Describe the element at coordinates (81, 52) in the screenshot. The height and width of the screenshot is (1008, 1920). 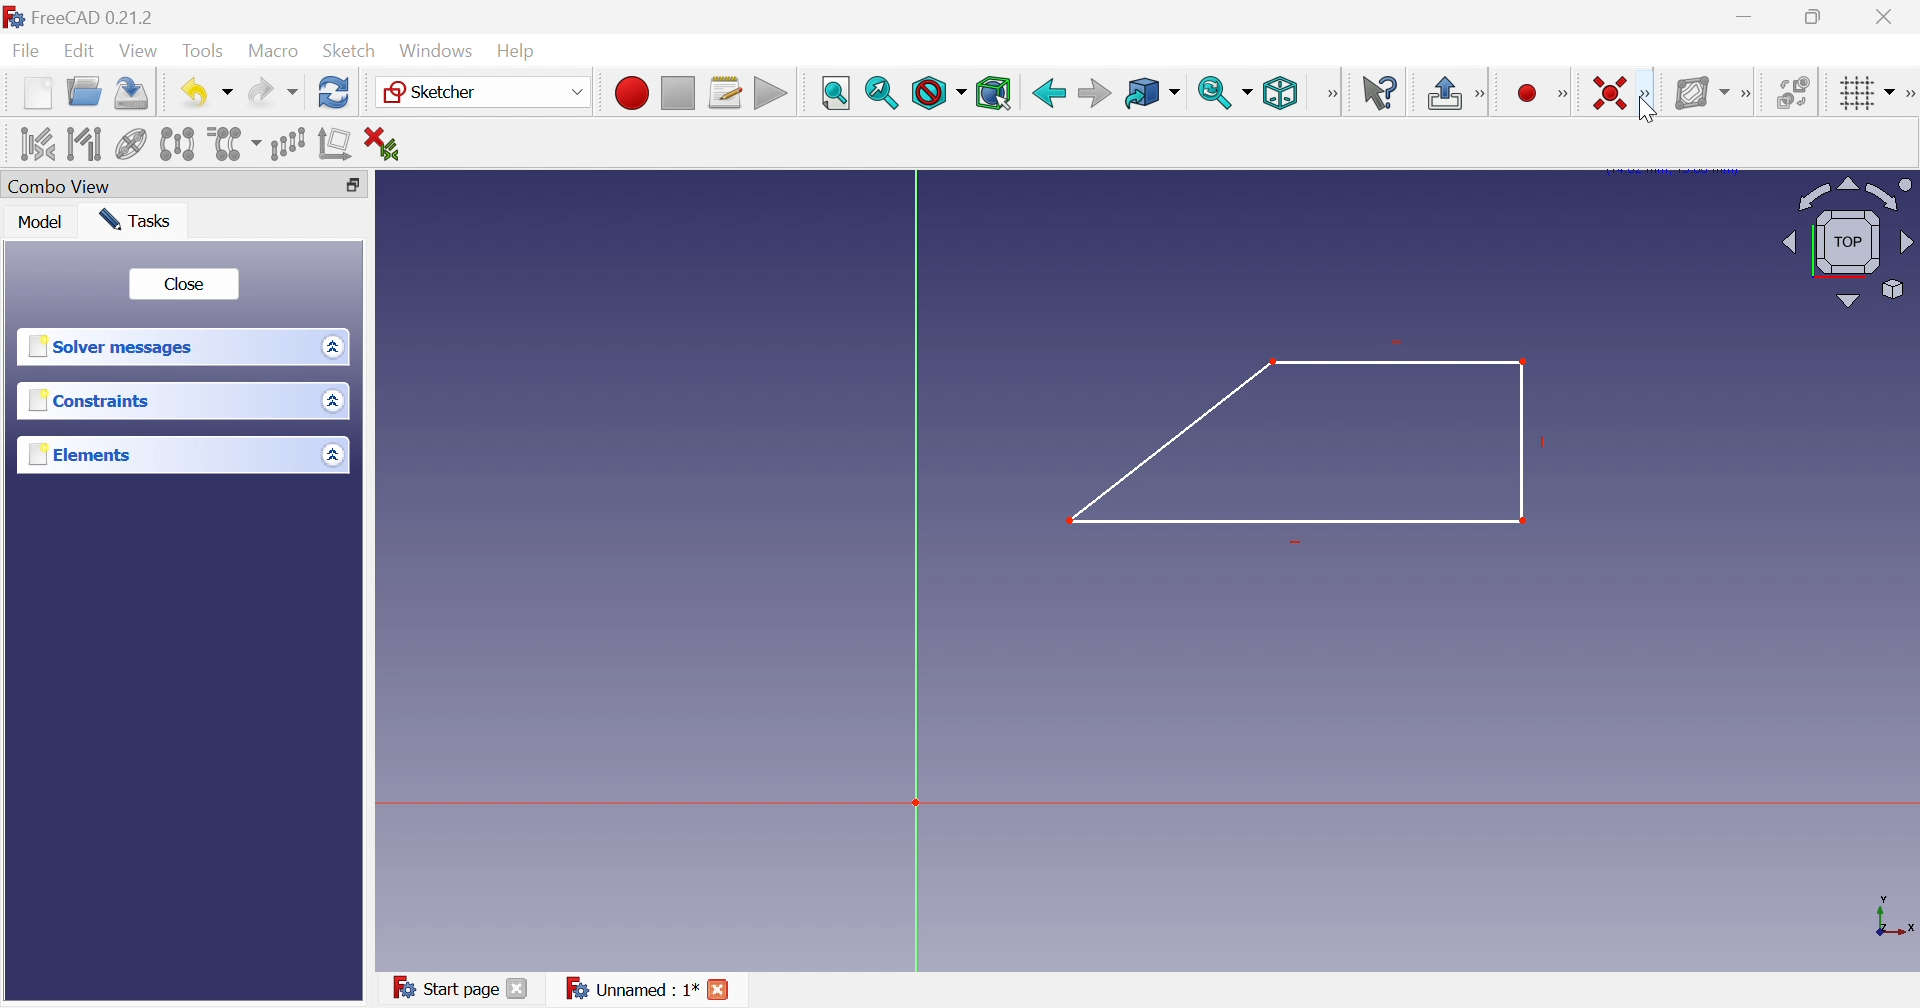
I see `Edit` at that location.